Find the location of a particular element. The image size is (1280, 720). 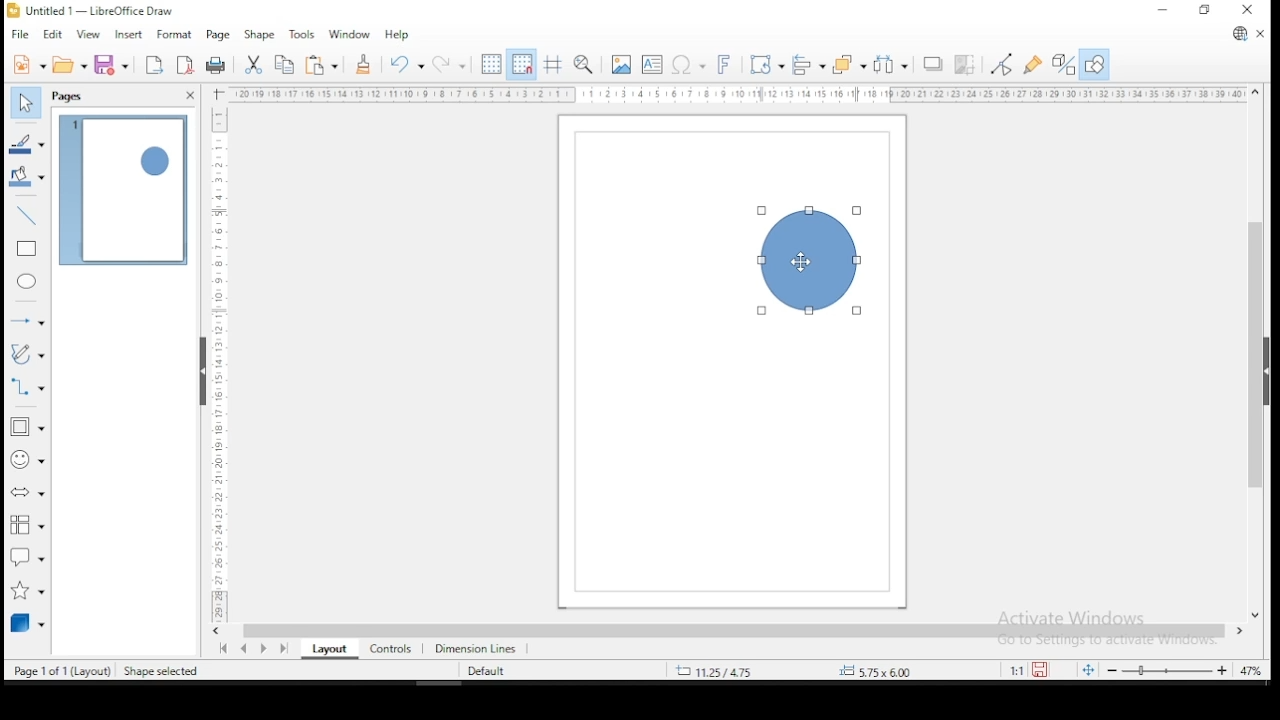

undo is located at coordinates (404, 64).